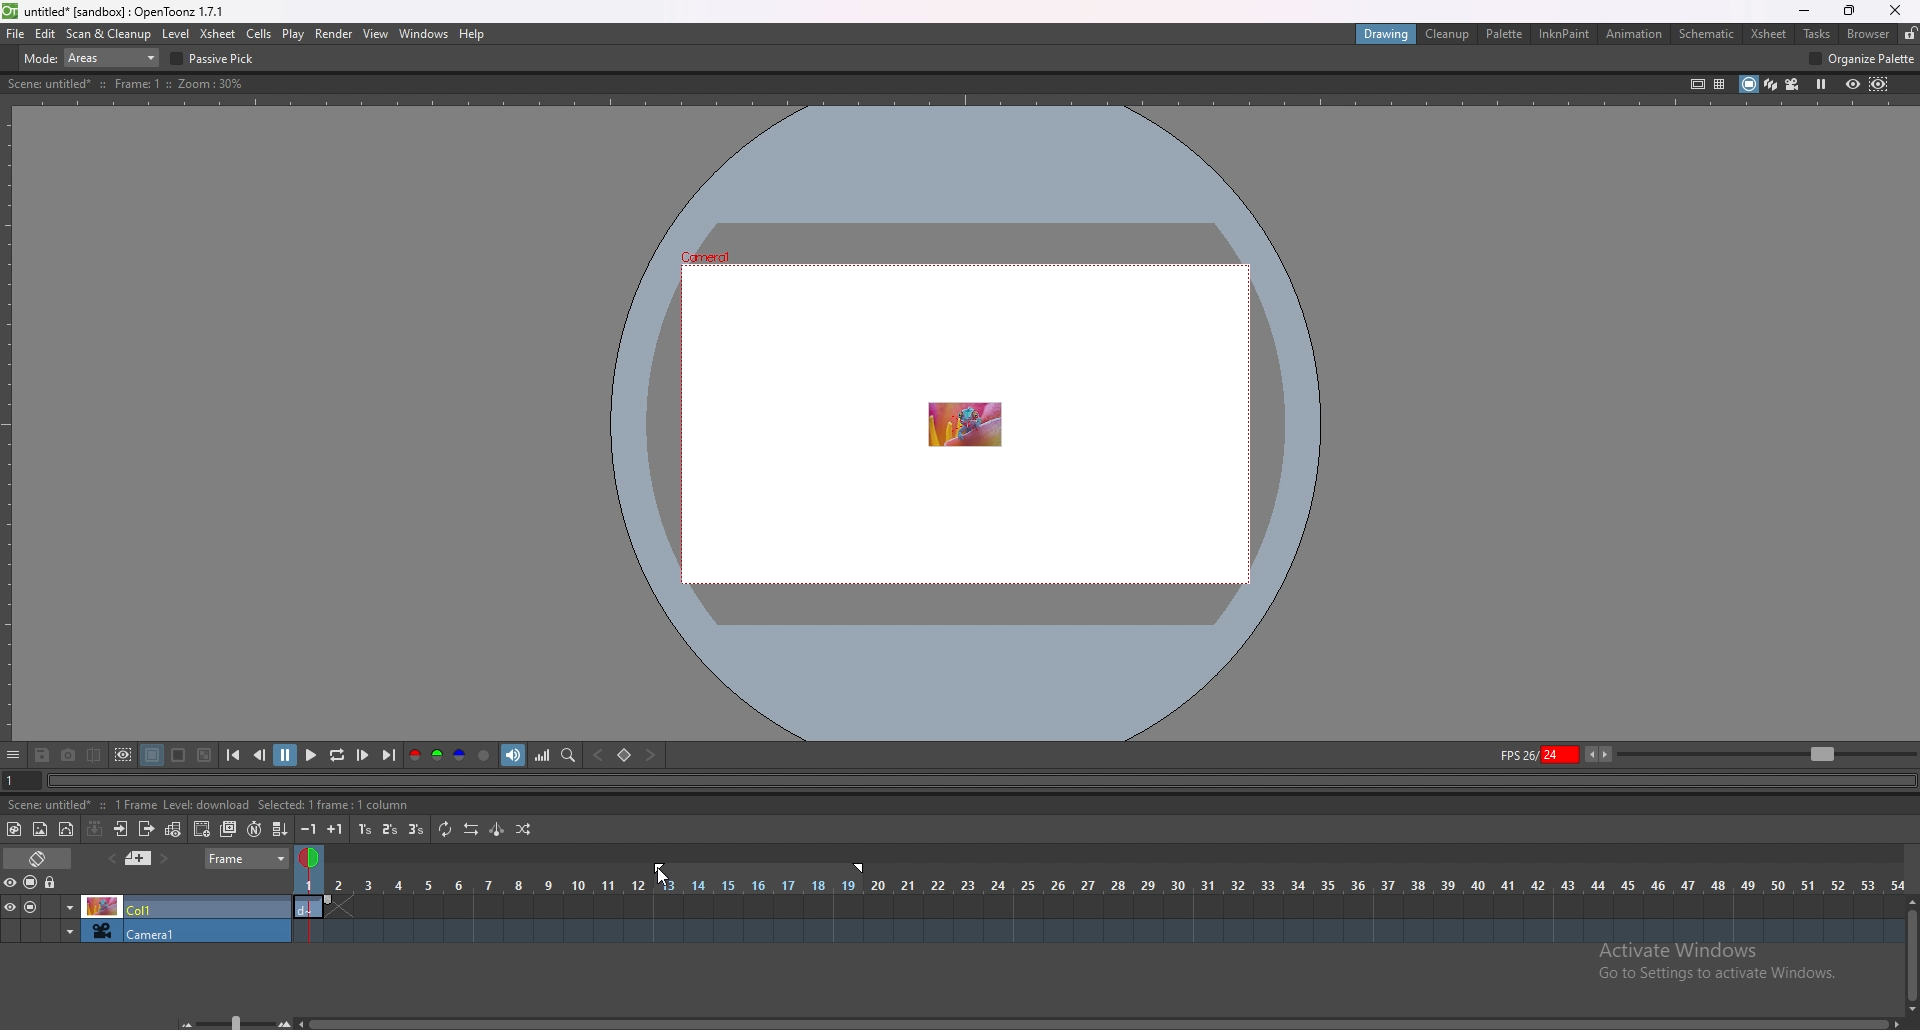 Image resolution: width=1920 pixels, height=1030 pixels. I want to click on frame, so click(247, 858).